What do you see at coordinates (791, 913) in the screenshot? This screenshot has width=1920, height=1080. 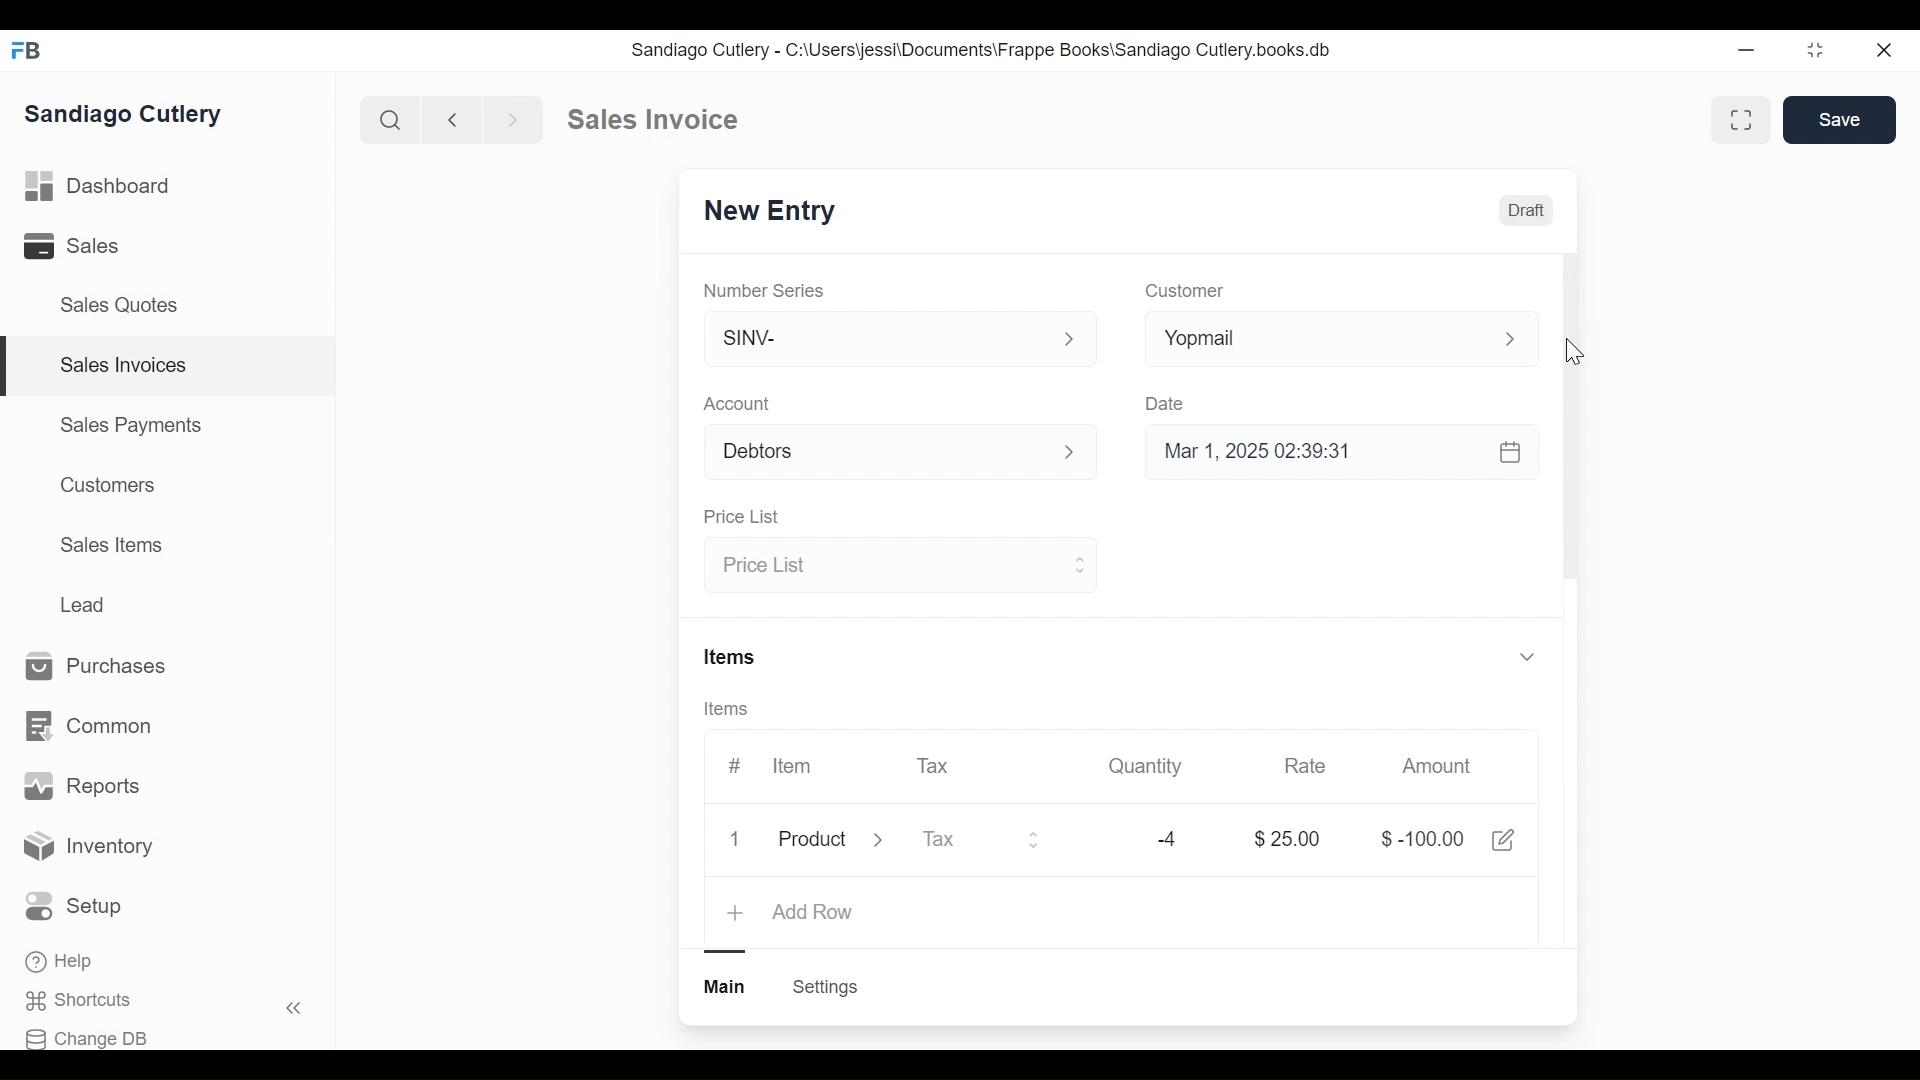 I see ` Add Row` at bounding box center [791, 913].